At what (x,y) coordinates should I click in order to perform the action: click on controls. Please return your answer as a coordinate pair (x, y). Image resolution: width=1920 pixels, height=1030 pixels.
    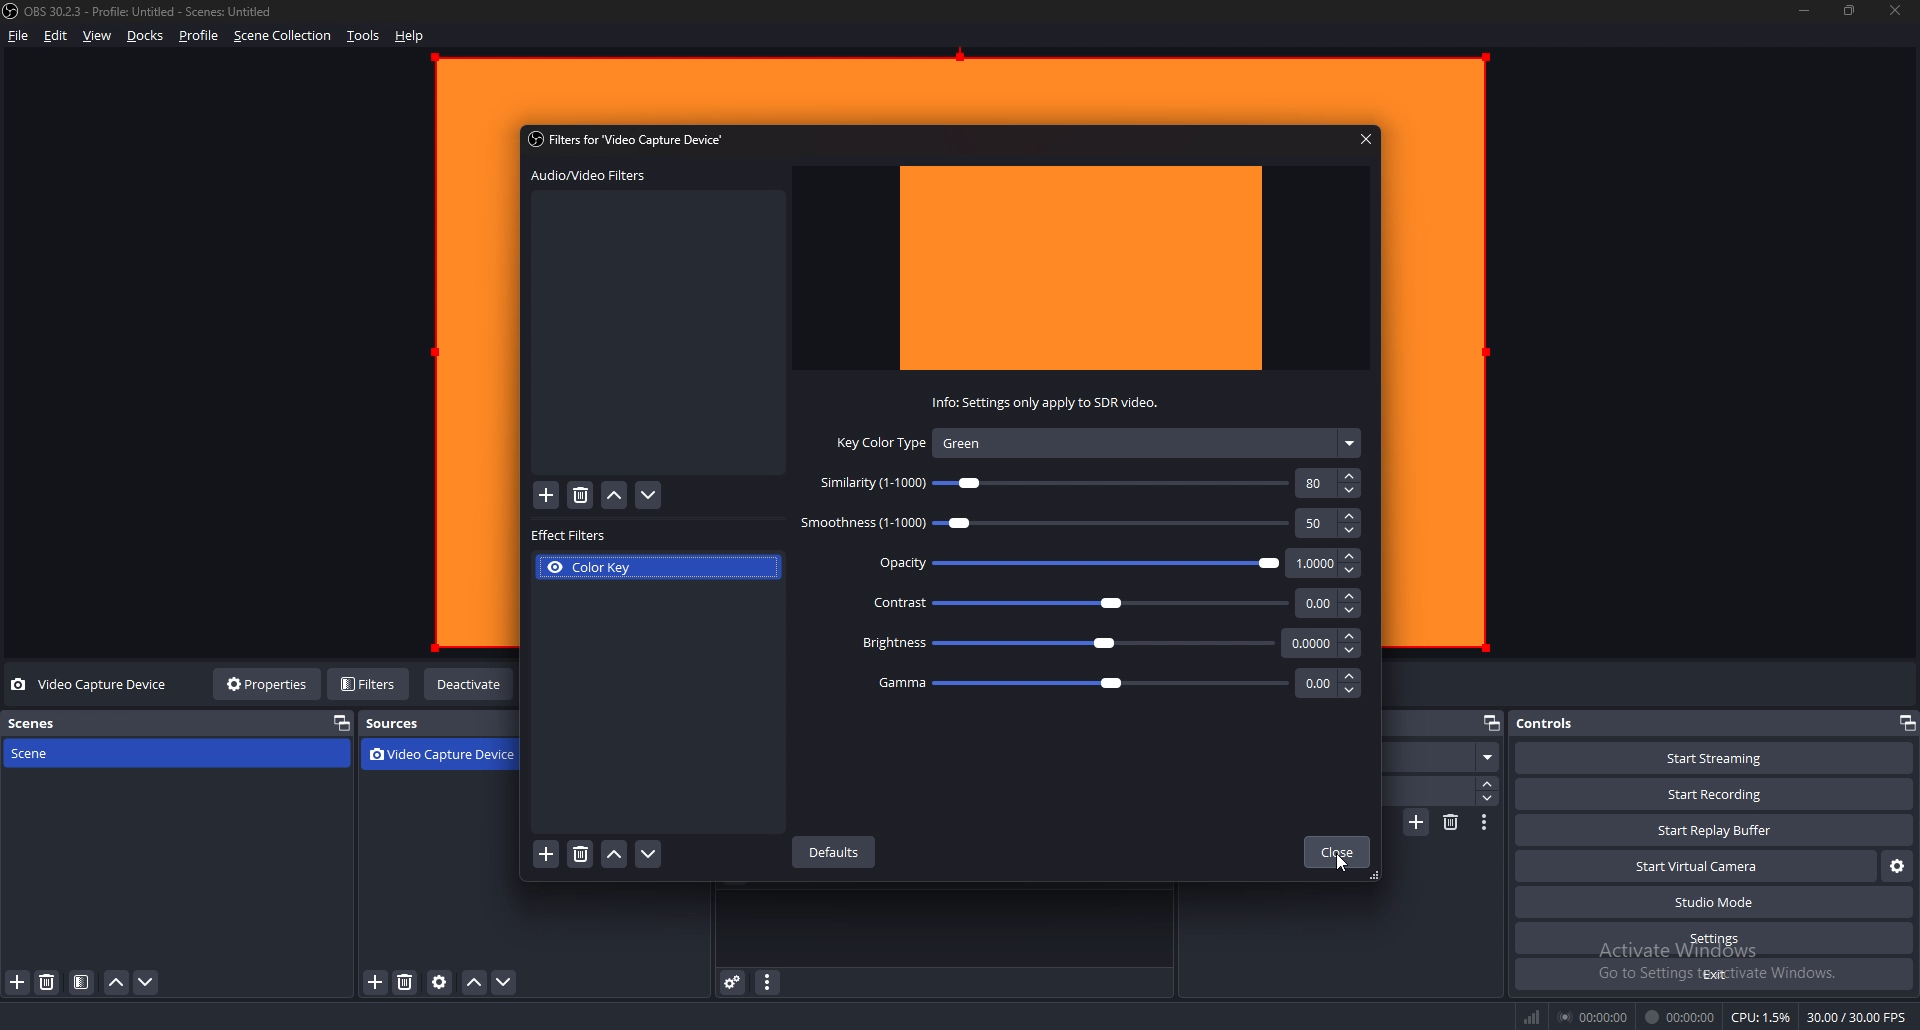
    Looking at the image, I should click on (1558, 723).